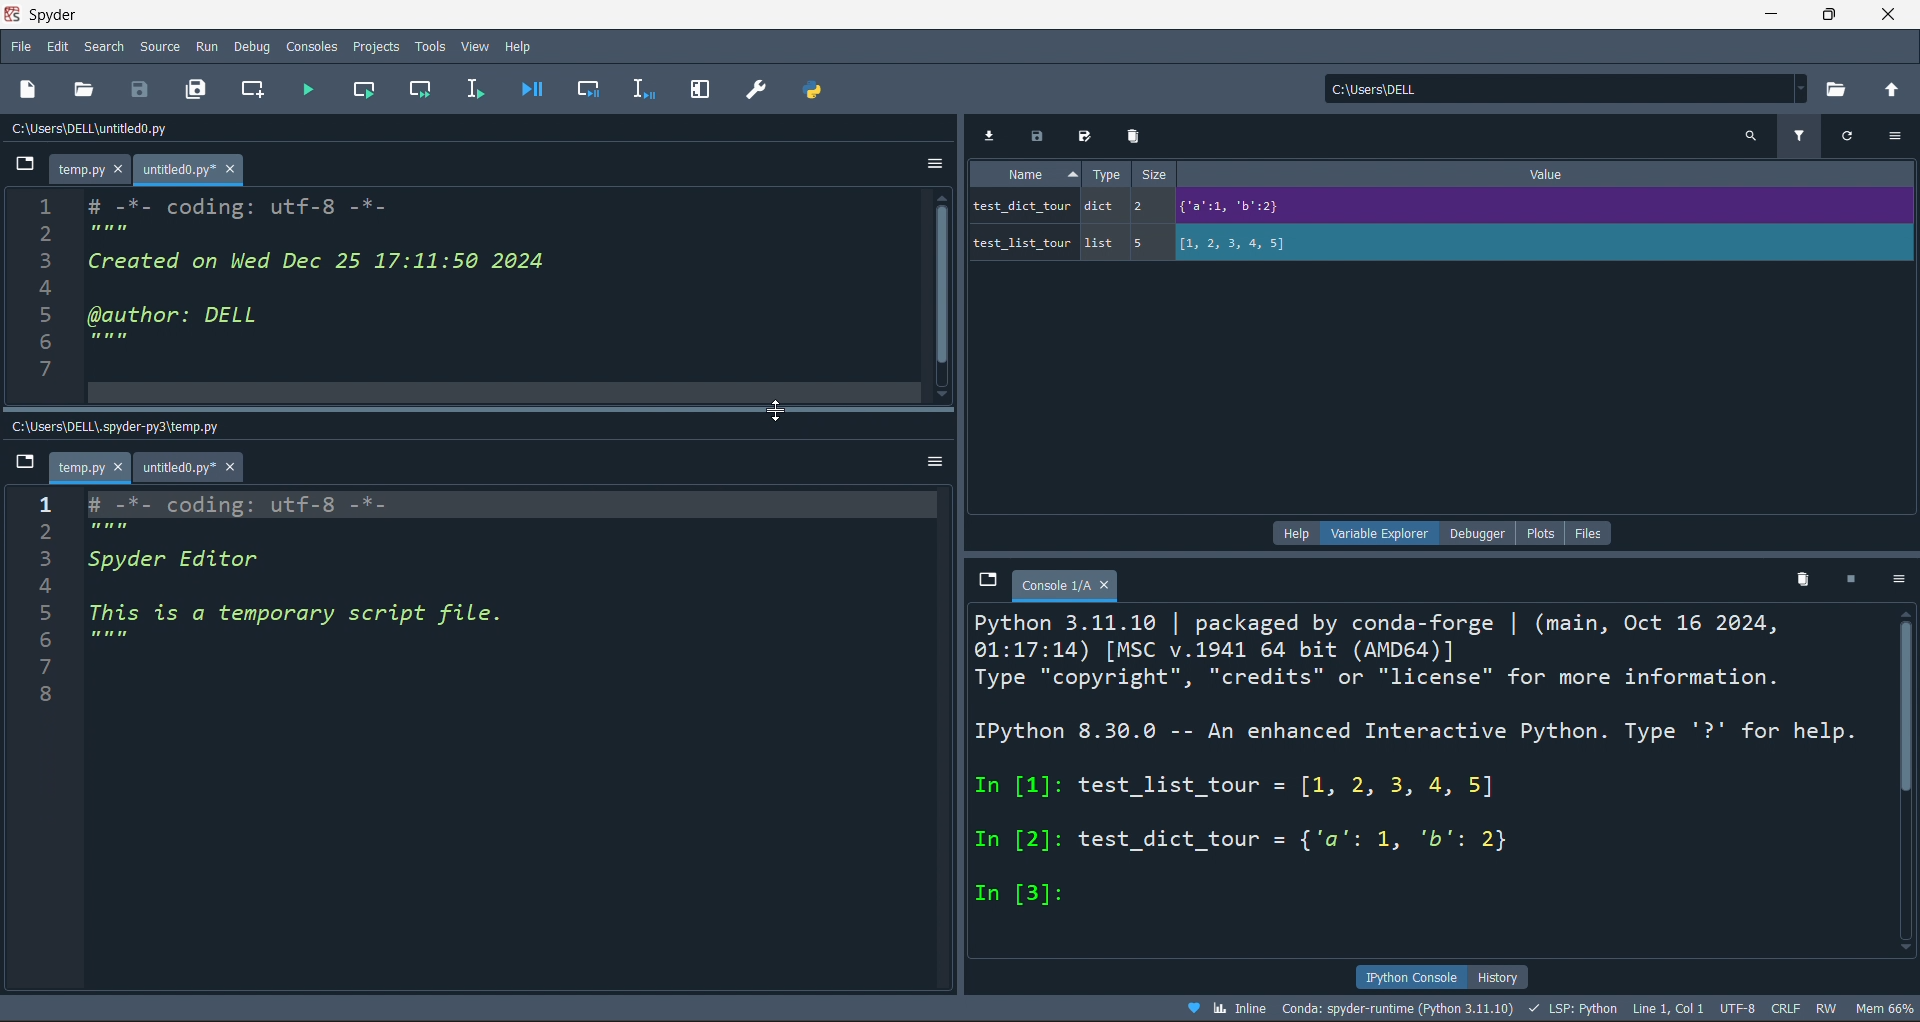 Image resolution: width=1920 pixels, height=1022 pixels. What do you see at coordinates (201, 169) in the screenshot?
I see `untitledo.py™` at bounding box center [201, 169].